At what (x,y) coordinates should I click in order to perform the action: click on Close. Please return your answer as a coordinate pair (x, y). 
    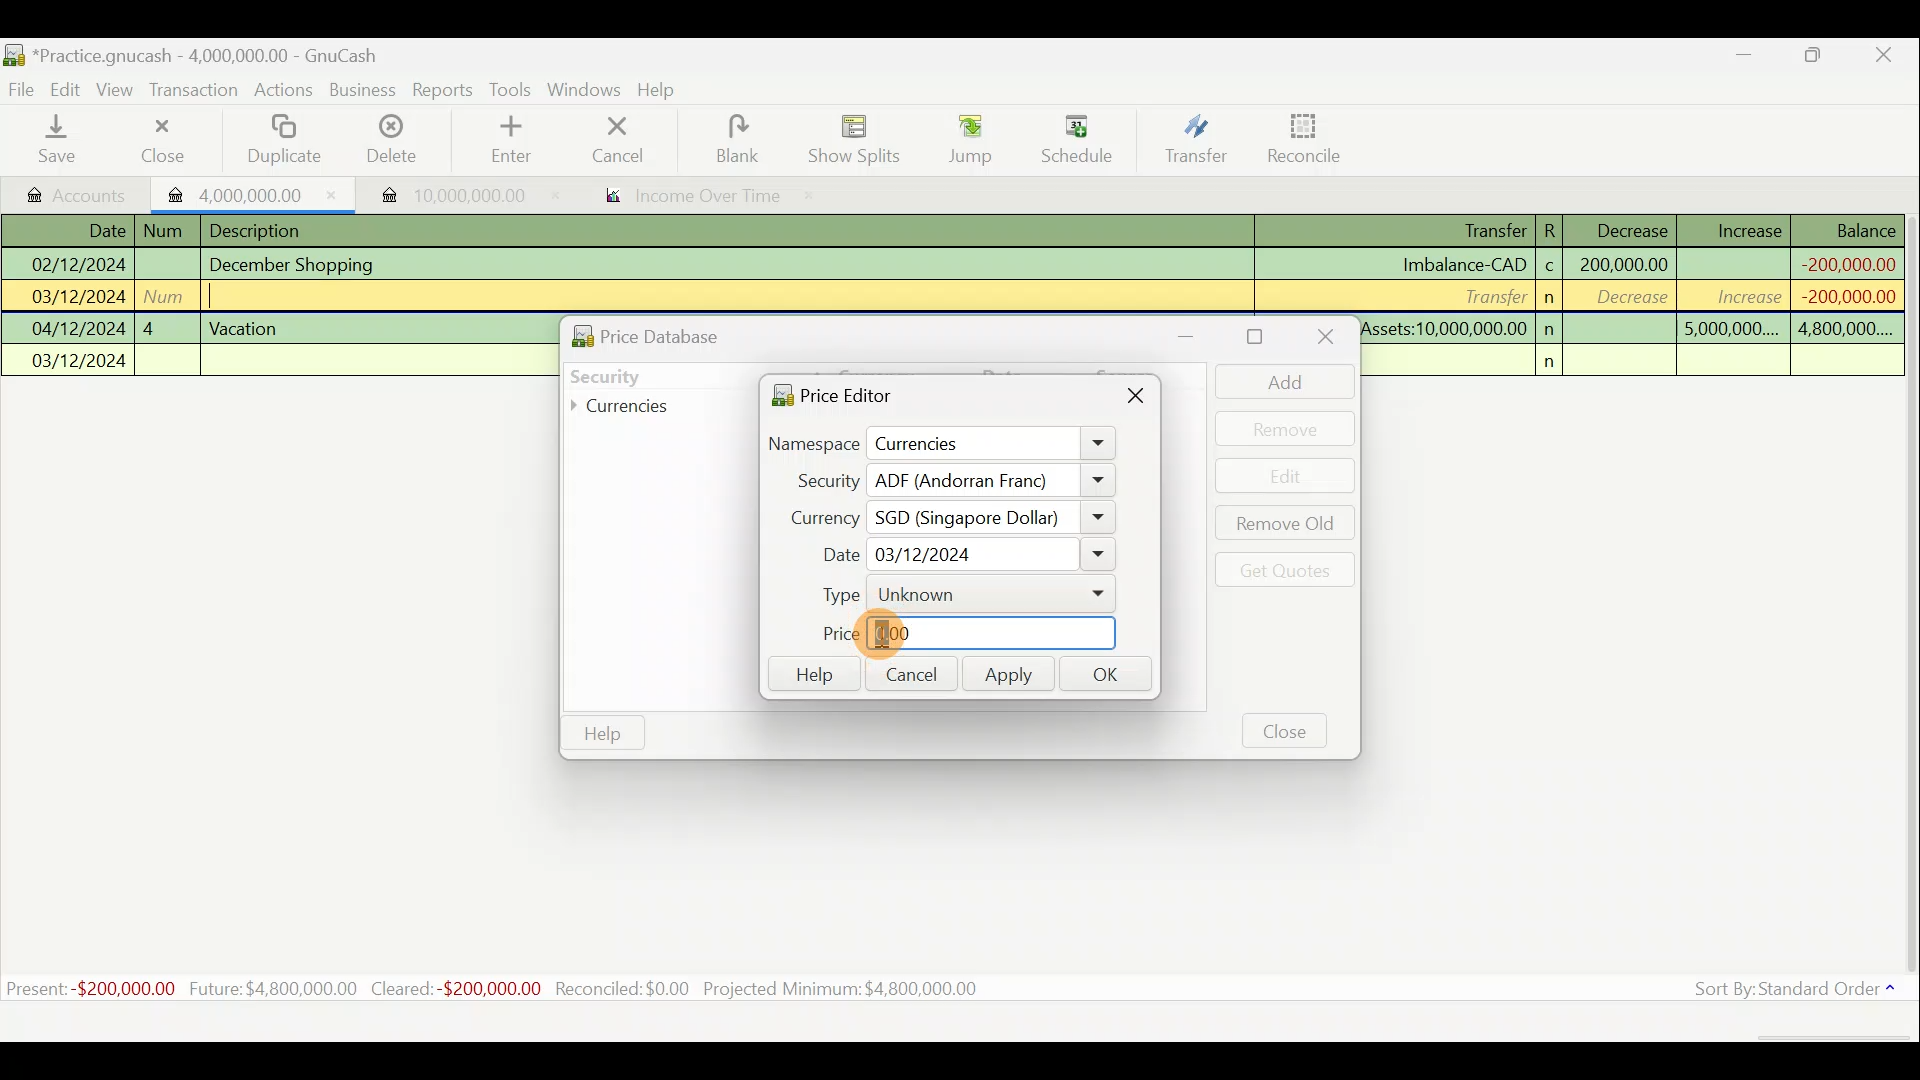
    Looking at the image, I should click on (1286, 730).